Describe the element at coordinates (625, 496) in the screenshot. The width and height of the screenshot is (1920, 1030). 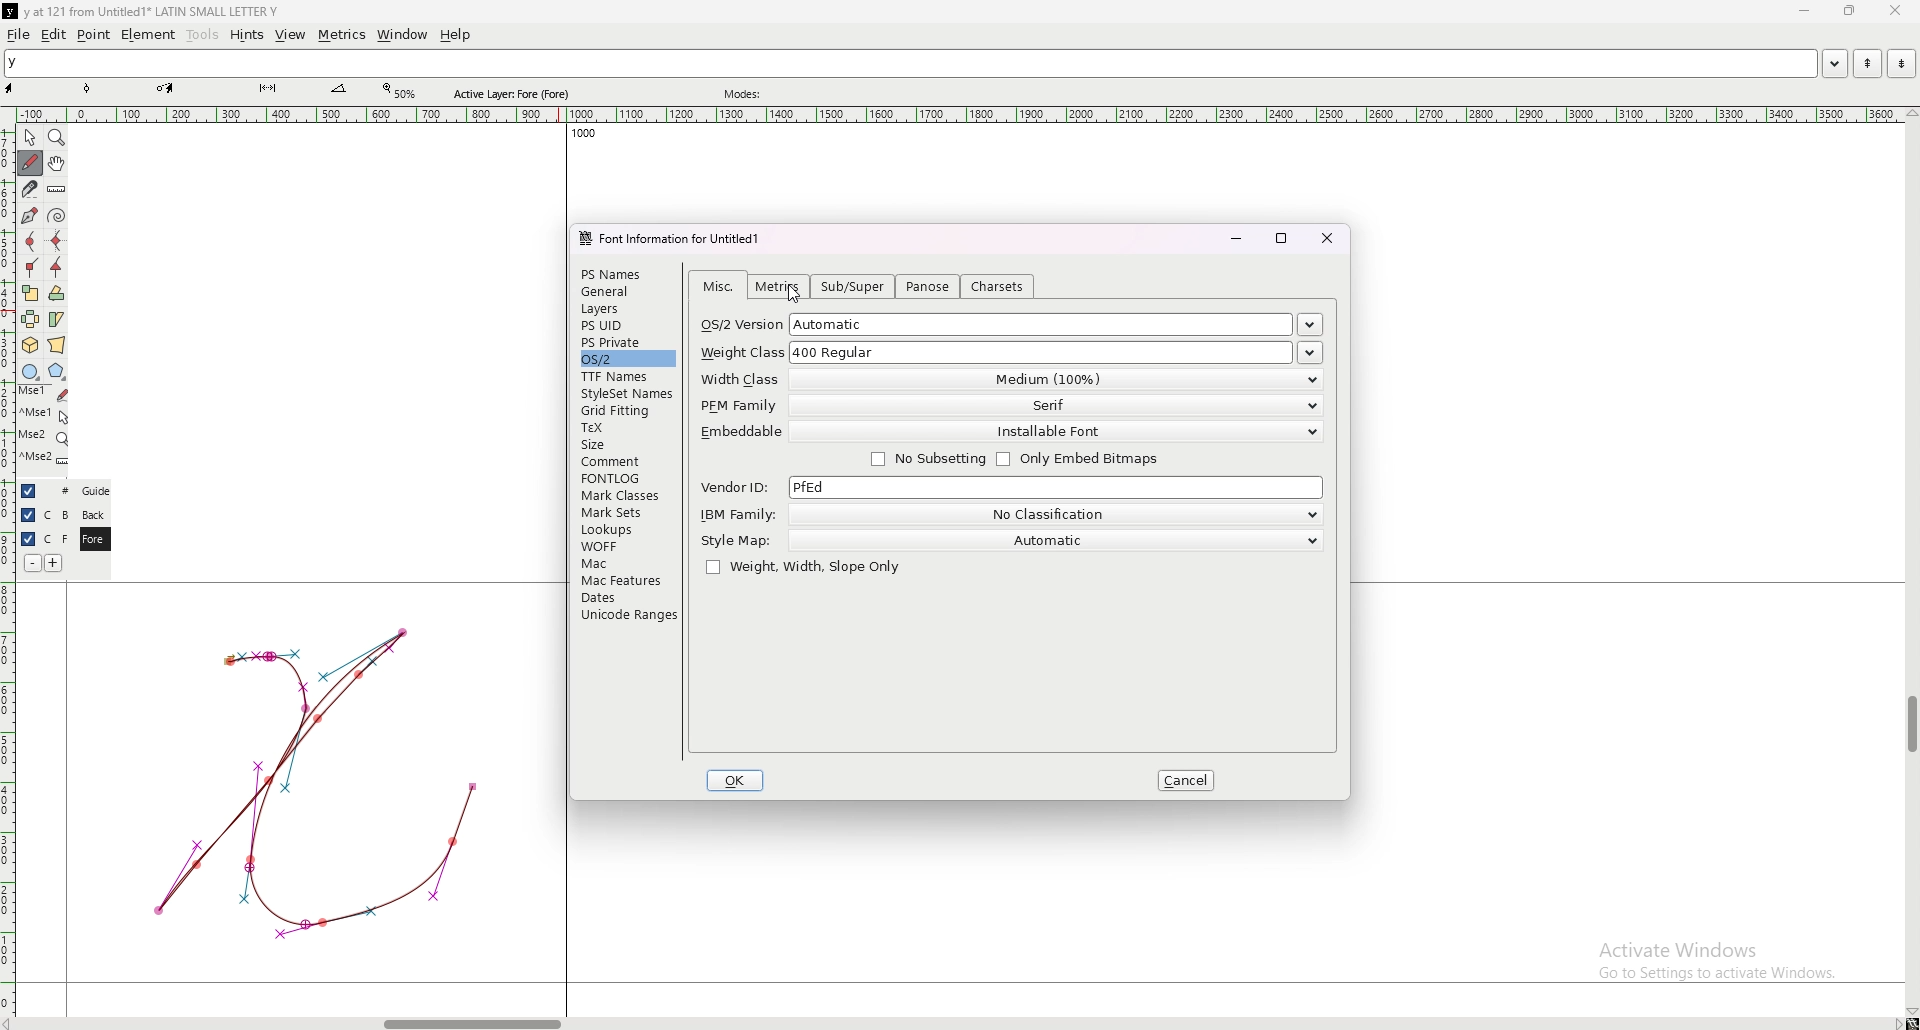
I see `mark classes` at that location.